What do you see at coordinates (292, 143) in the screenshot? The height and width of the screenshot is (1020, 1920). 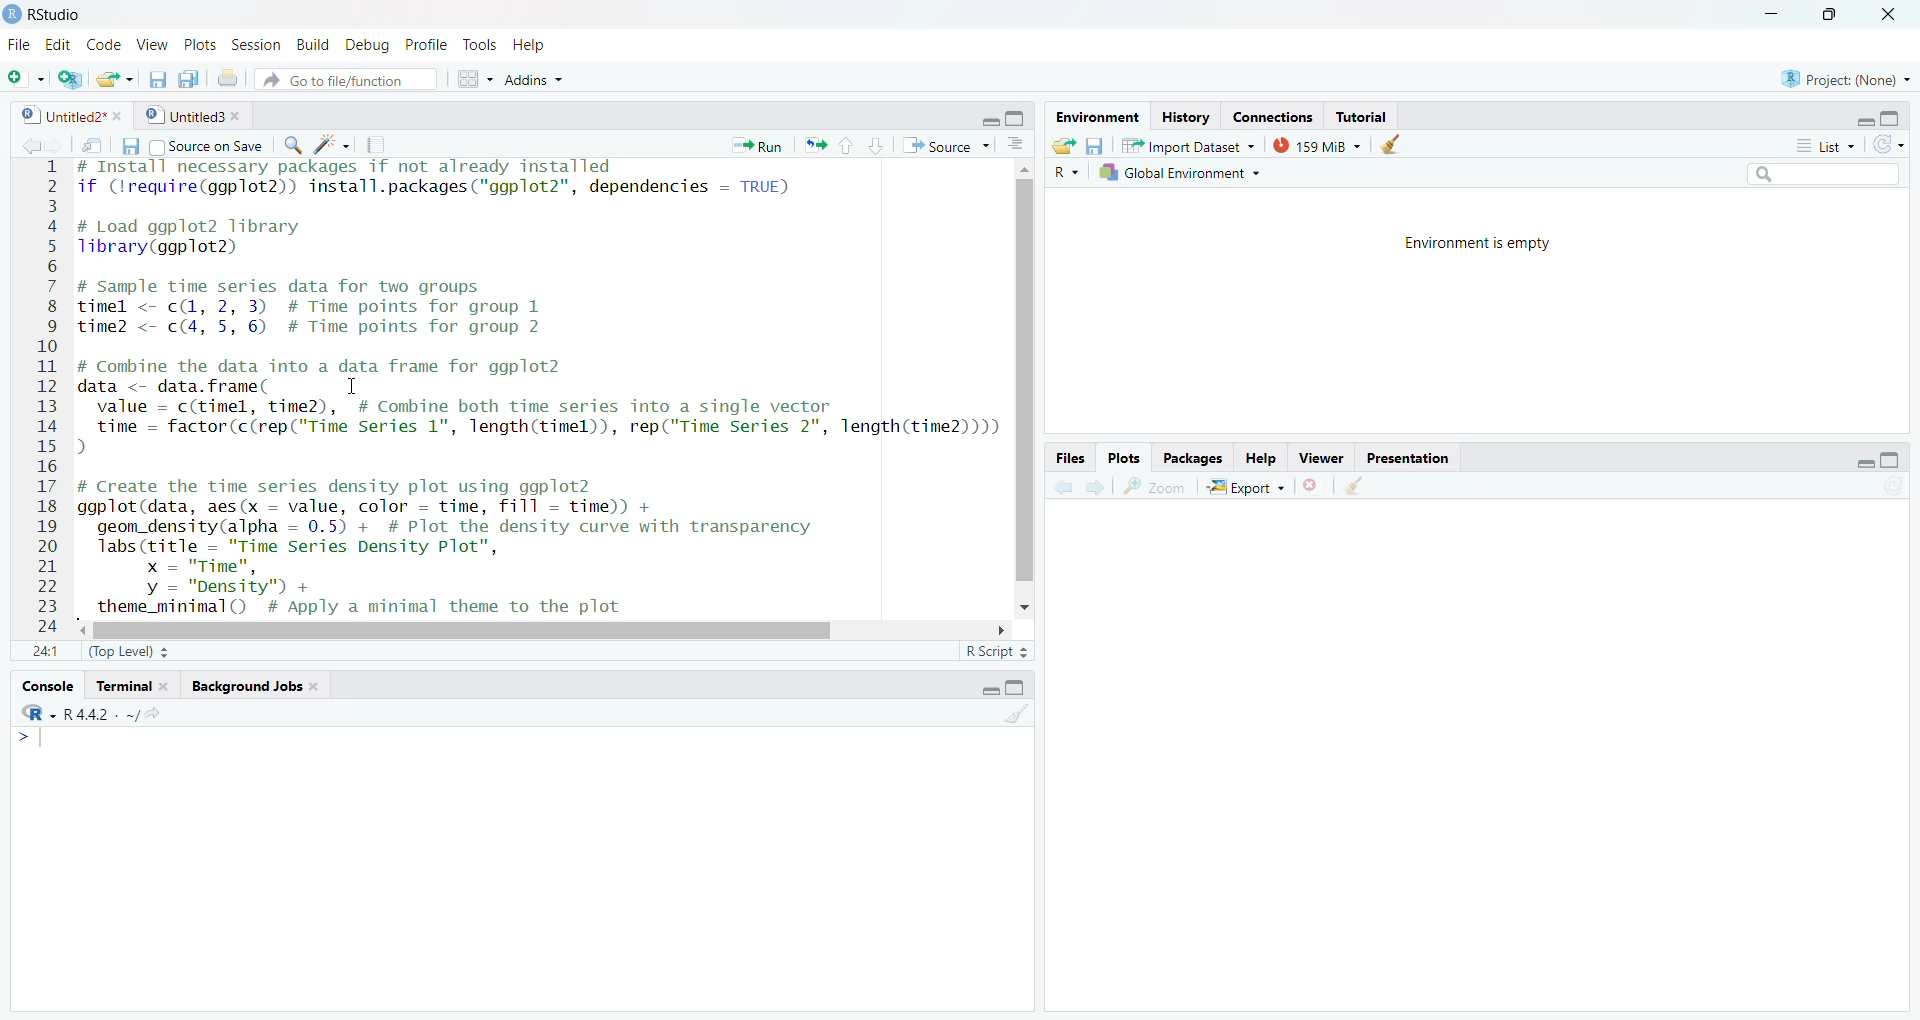 I see `Find/Replace` at bounding box center [292, 143].